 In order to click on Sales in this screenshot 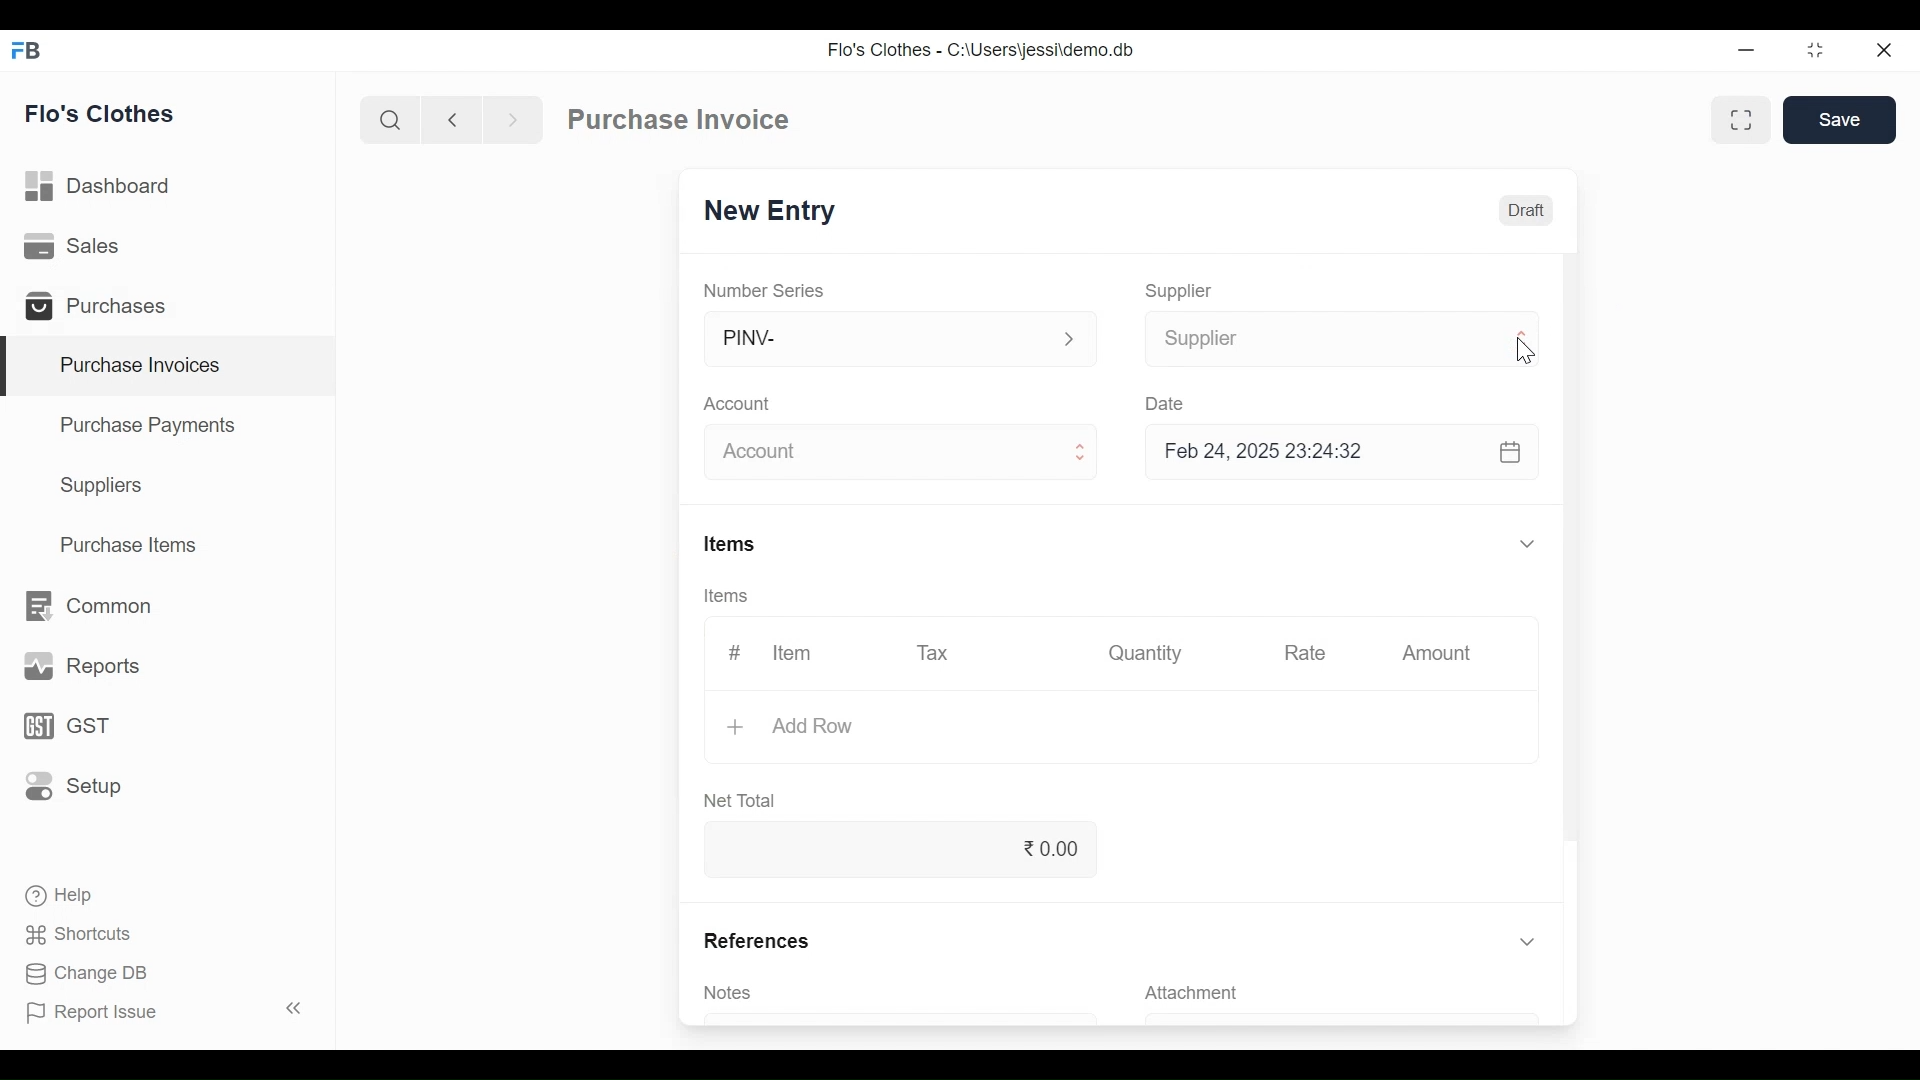, I will do `click(81, 248)`.